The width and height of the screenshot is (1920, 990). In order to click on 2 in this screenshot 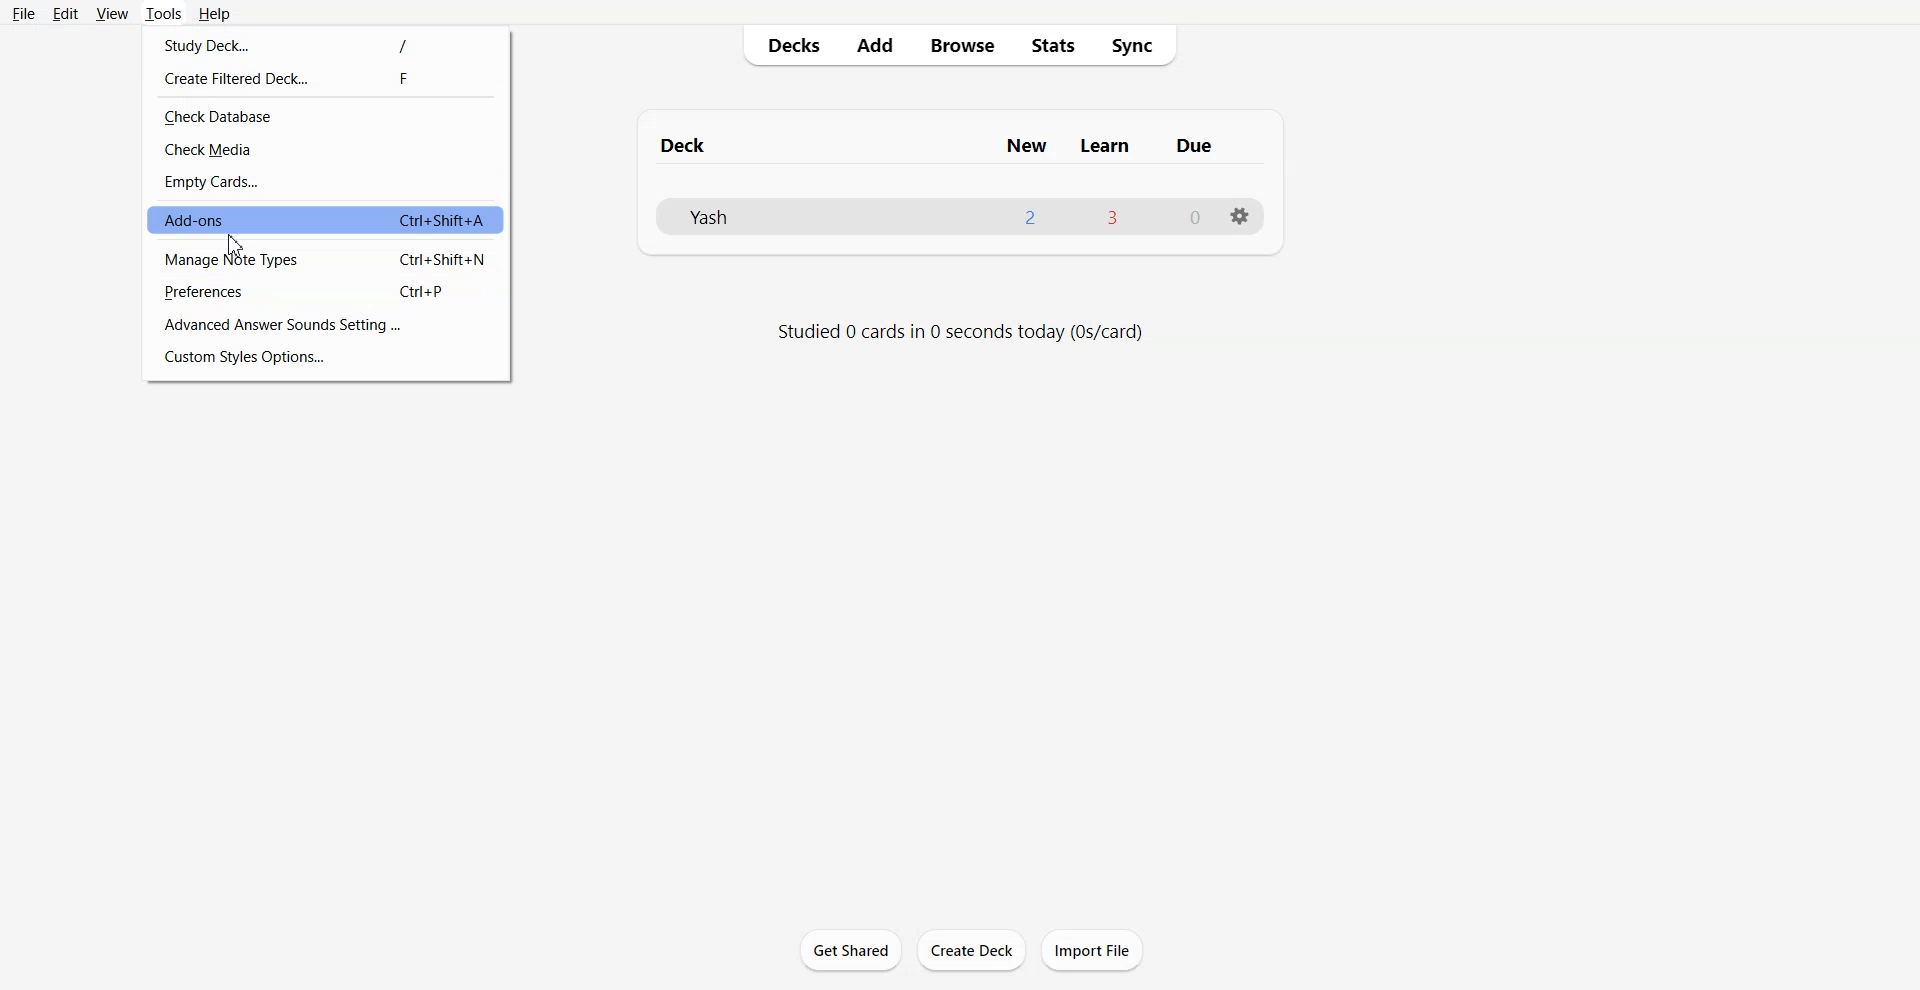, I will do `click(1029, 218)`.